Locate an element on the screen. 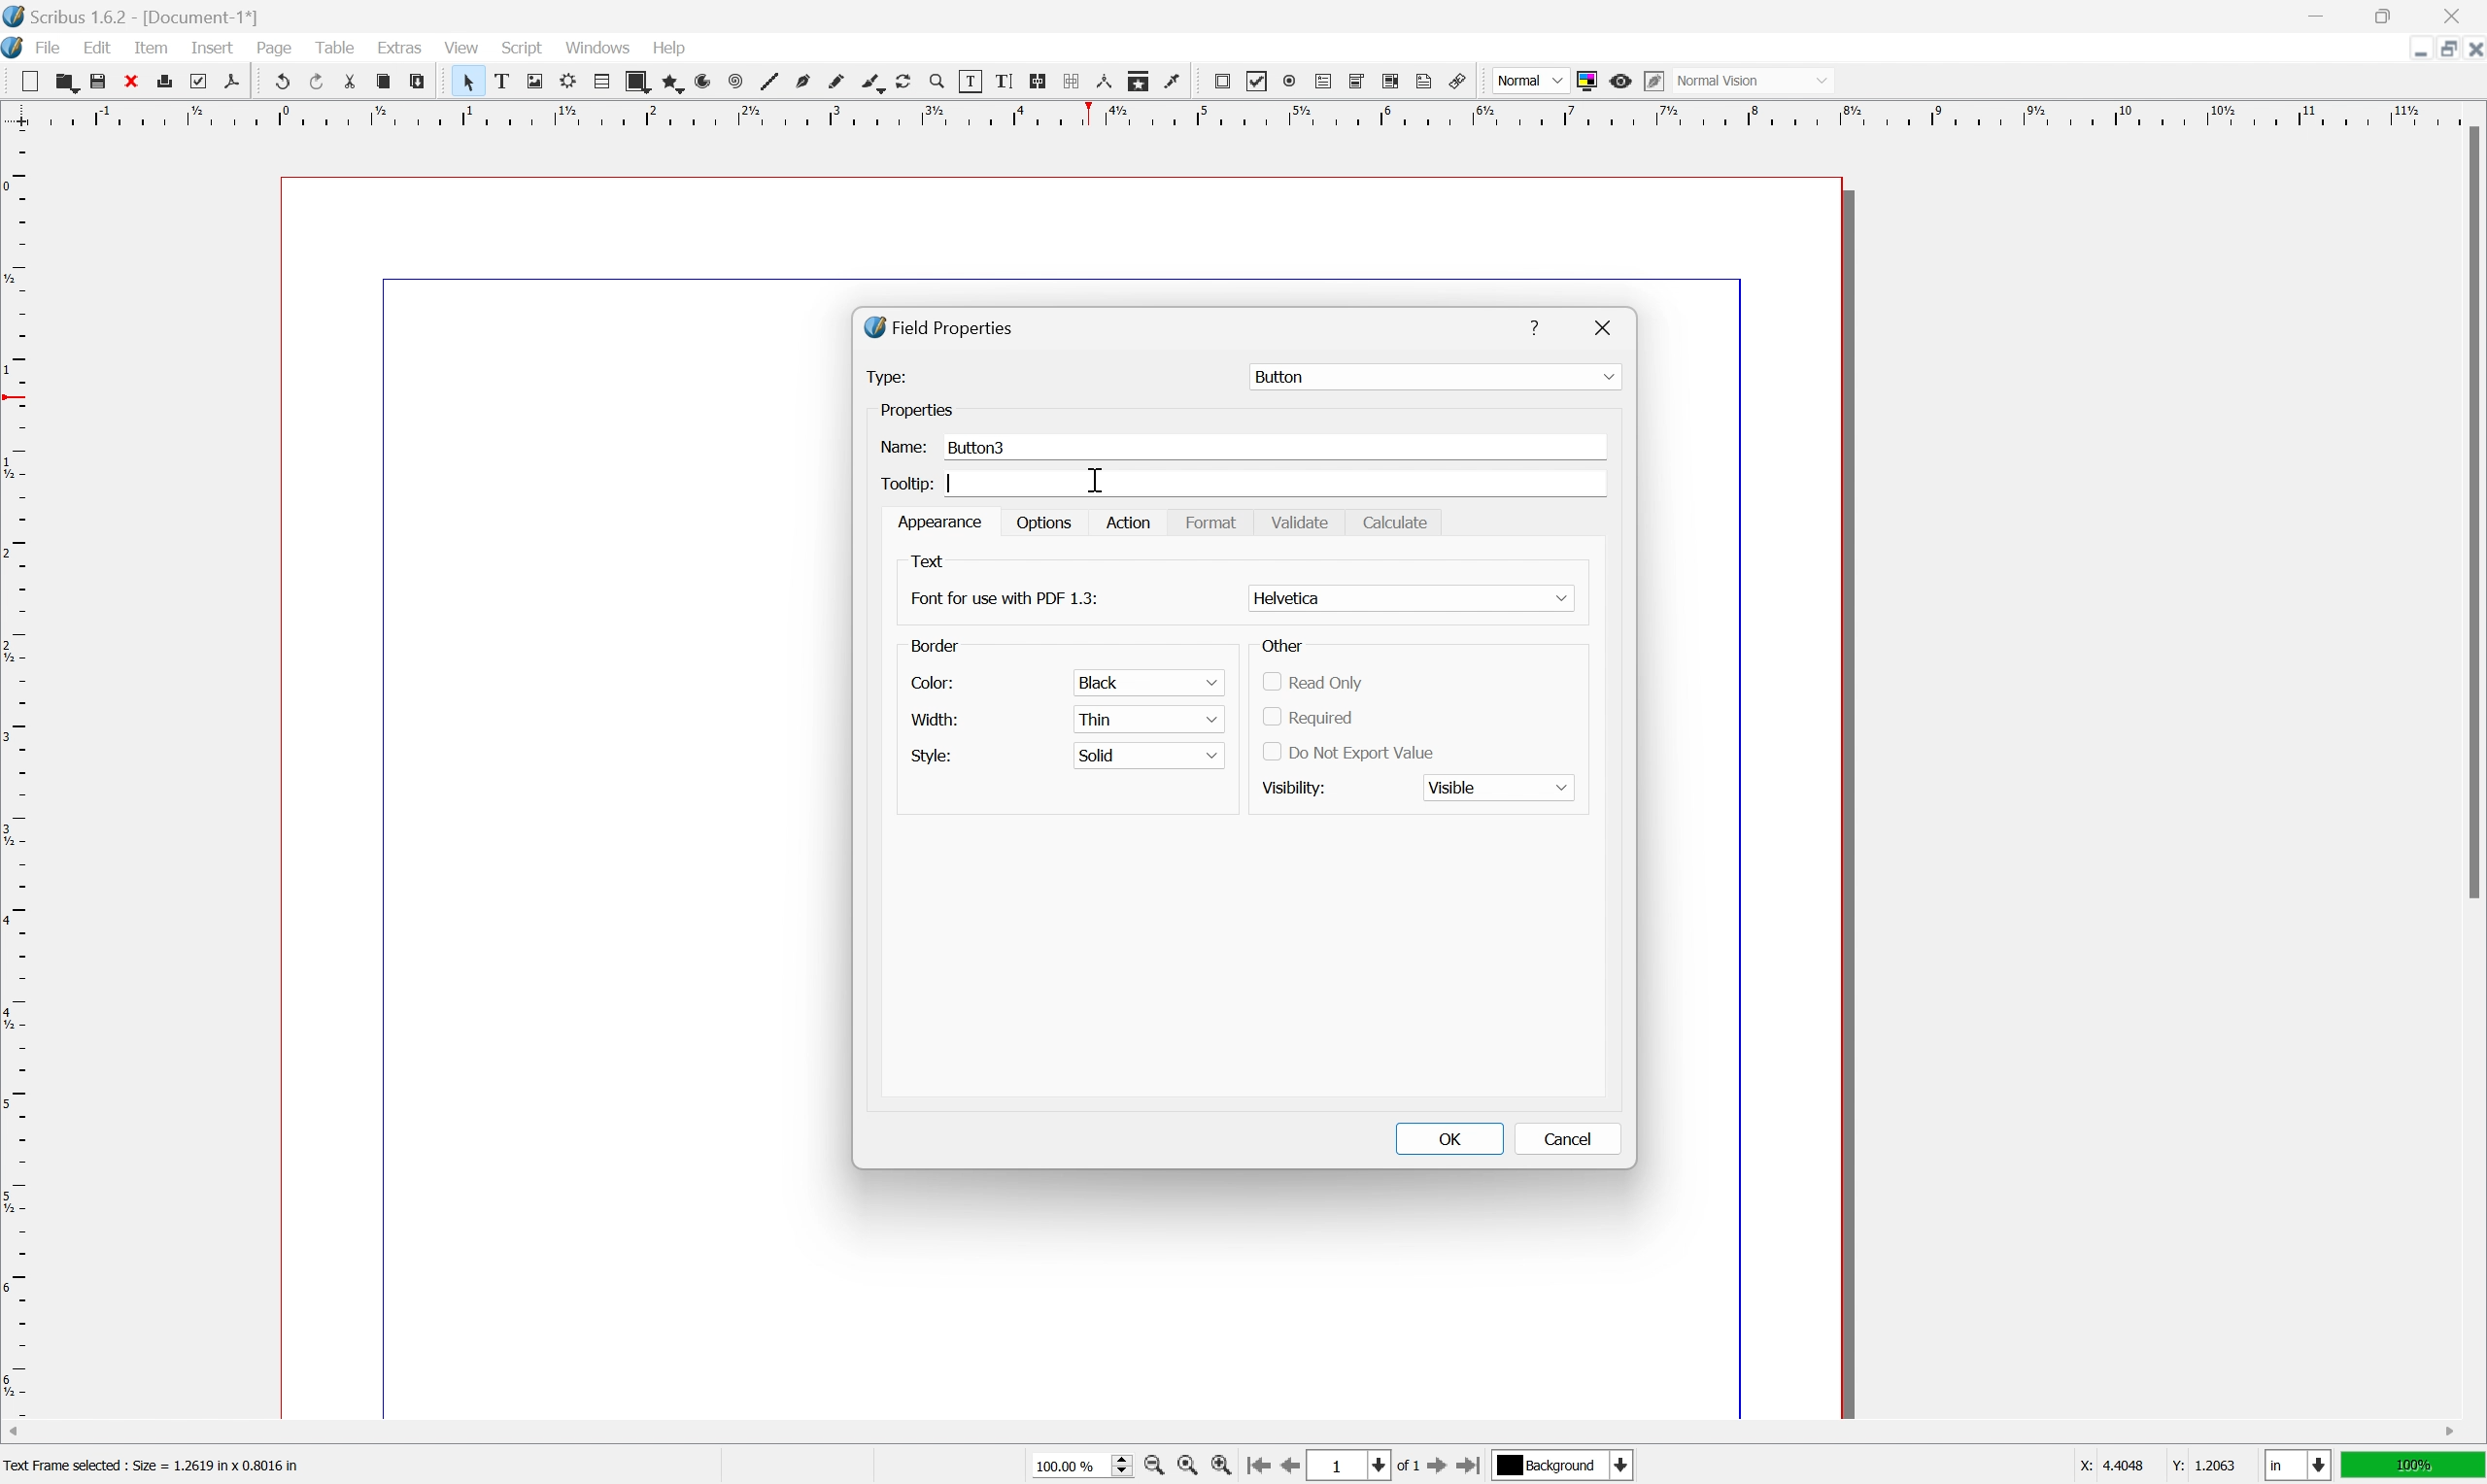 The height and width of the screenshot is (1484, 2487). file is located at coordinates (54, 48).